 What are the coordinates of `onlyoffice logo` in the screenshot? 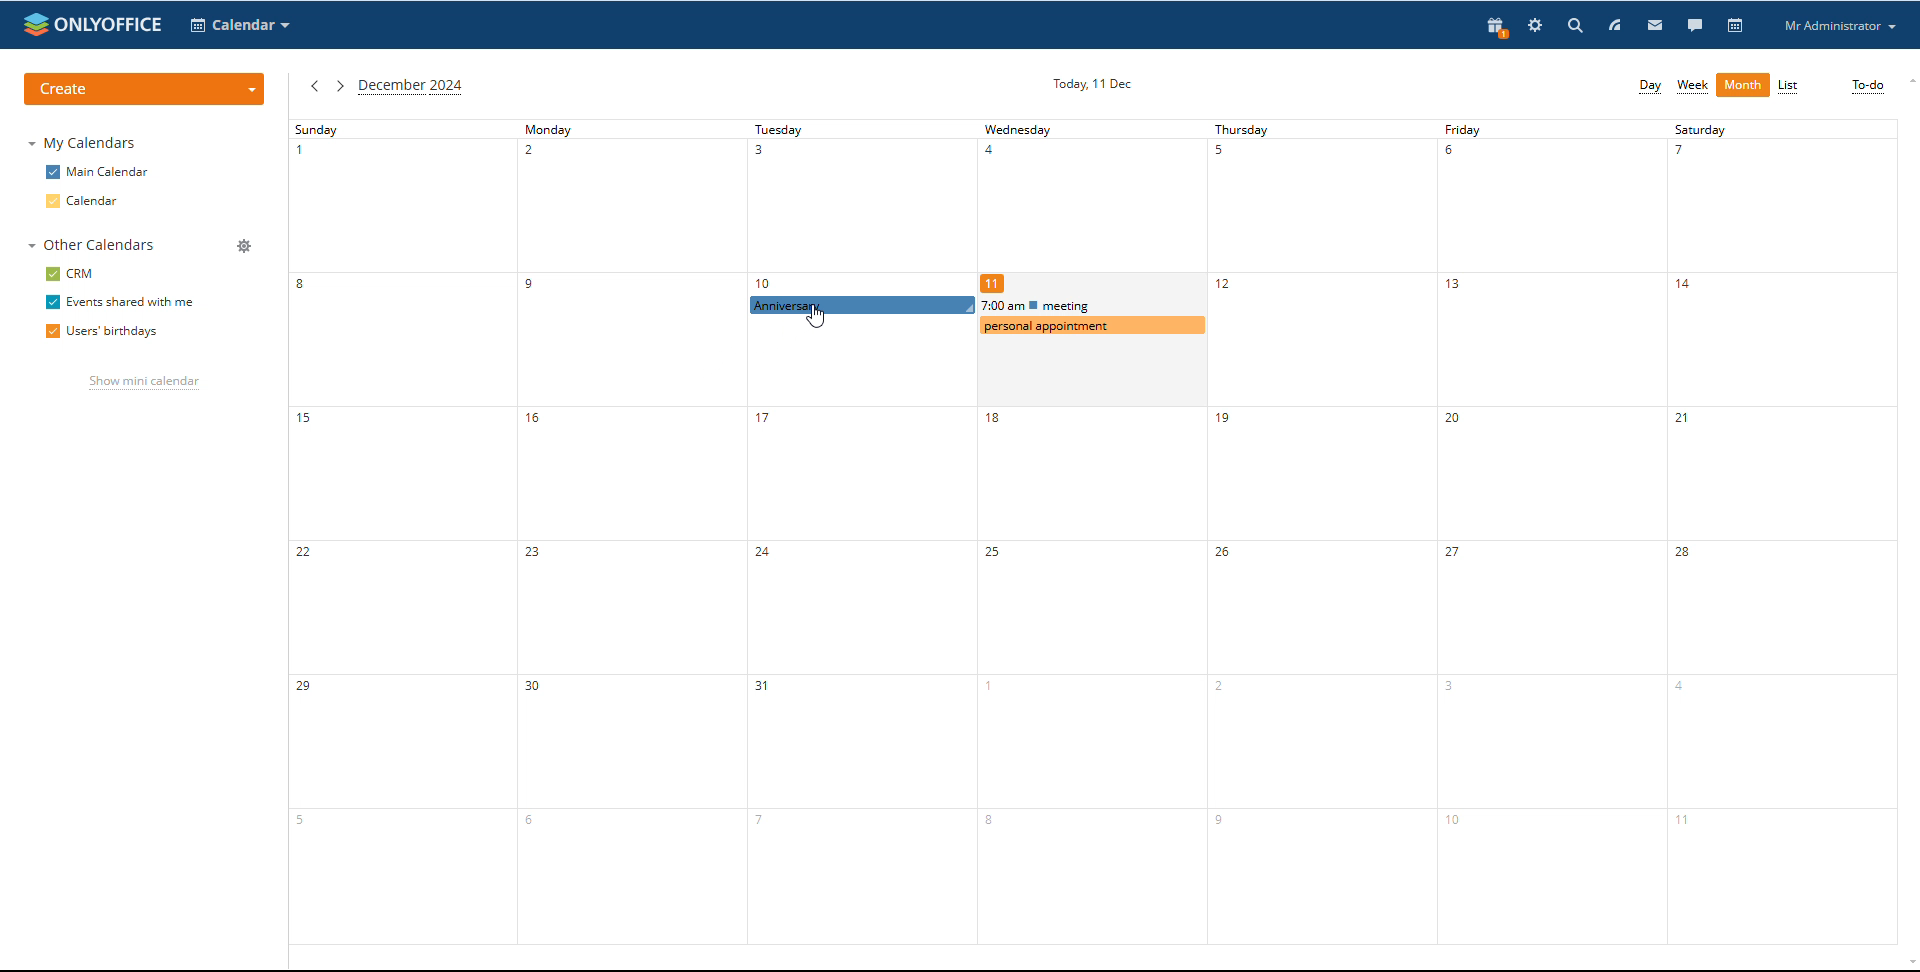 It's located at (31, 24).